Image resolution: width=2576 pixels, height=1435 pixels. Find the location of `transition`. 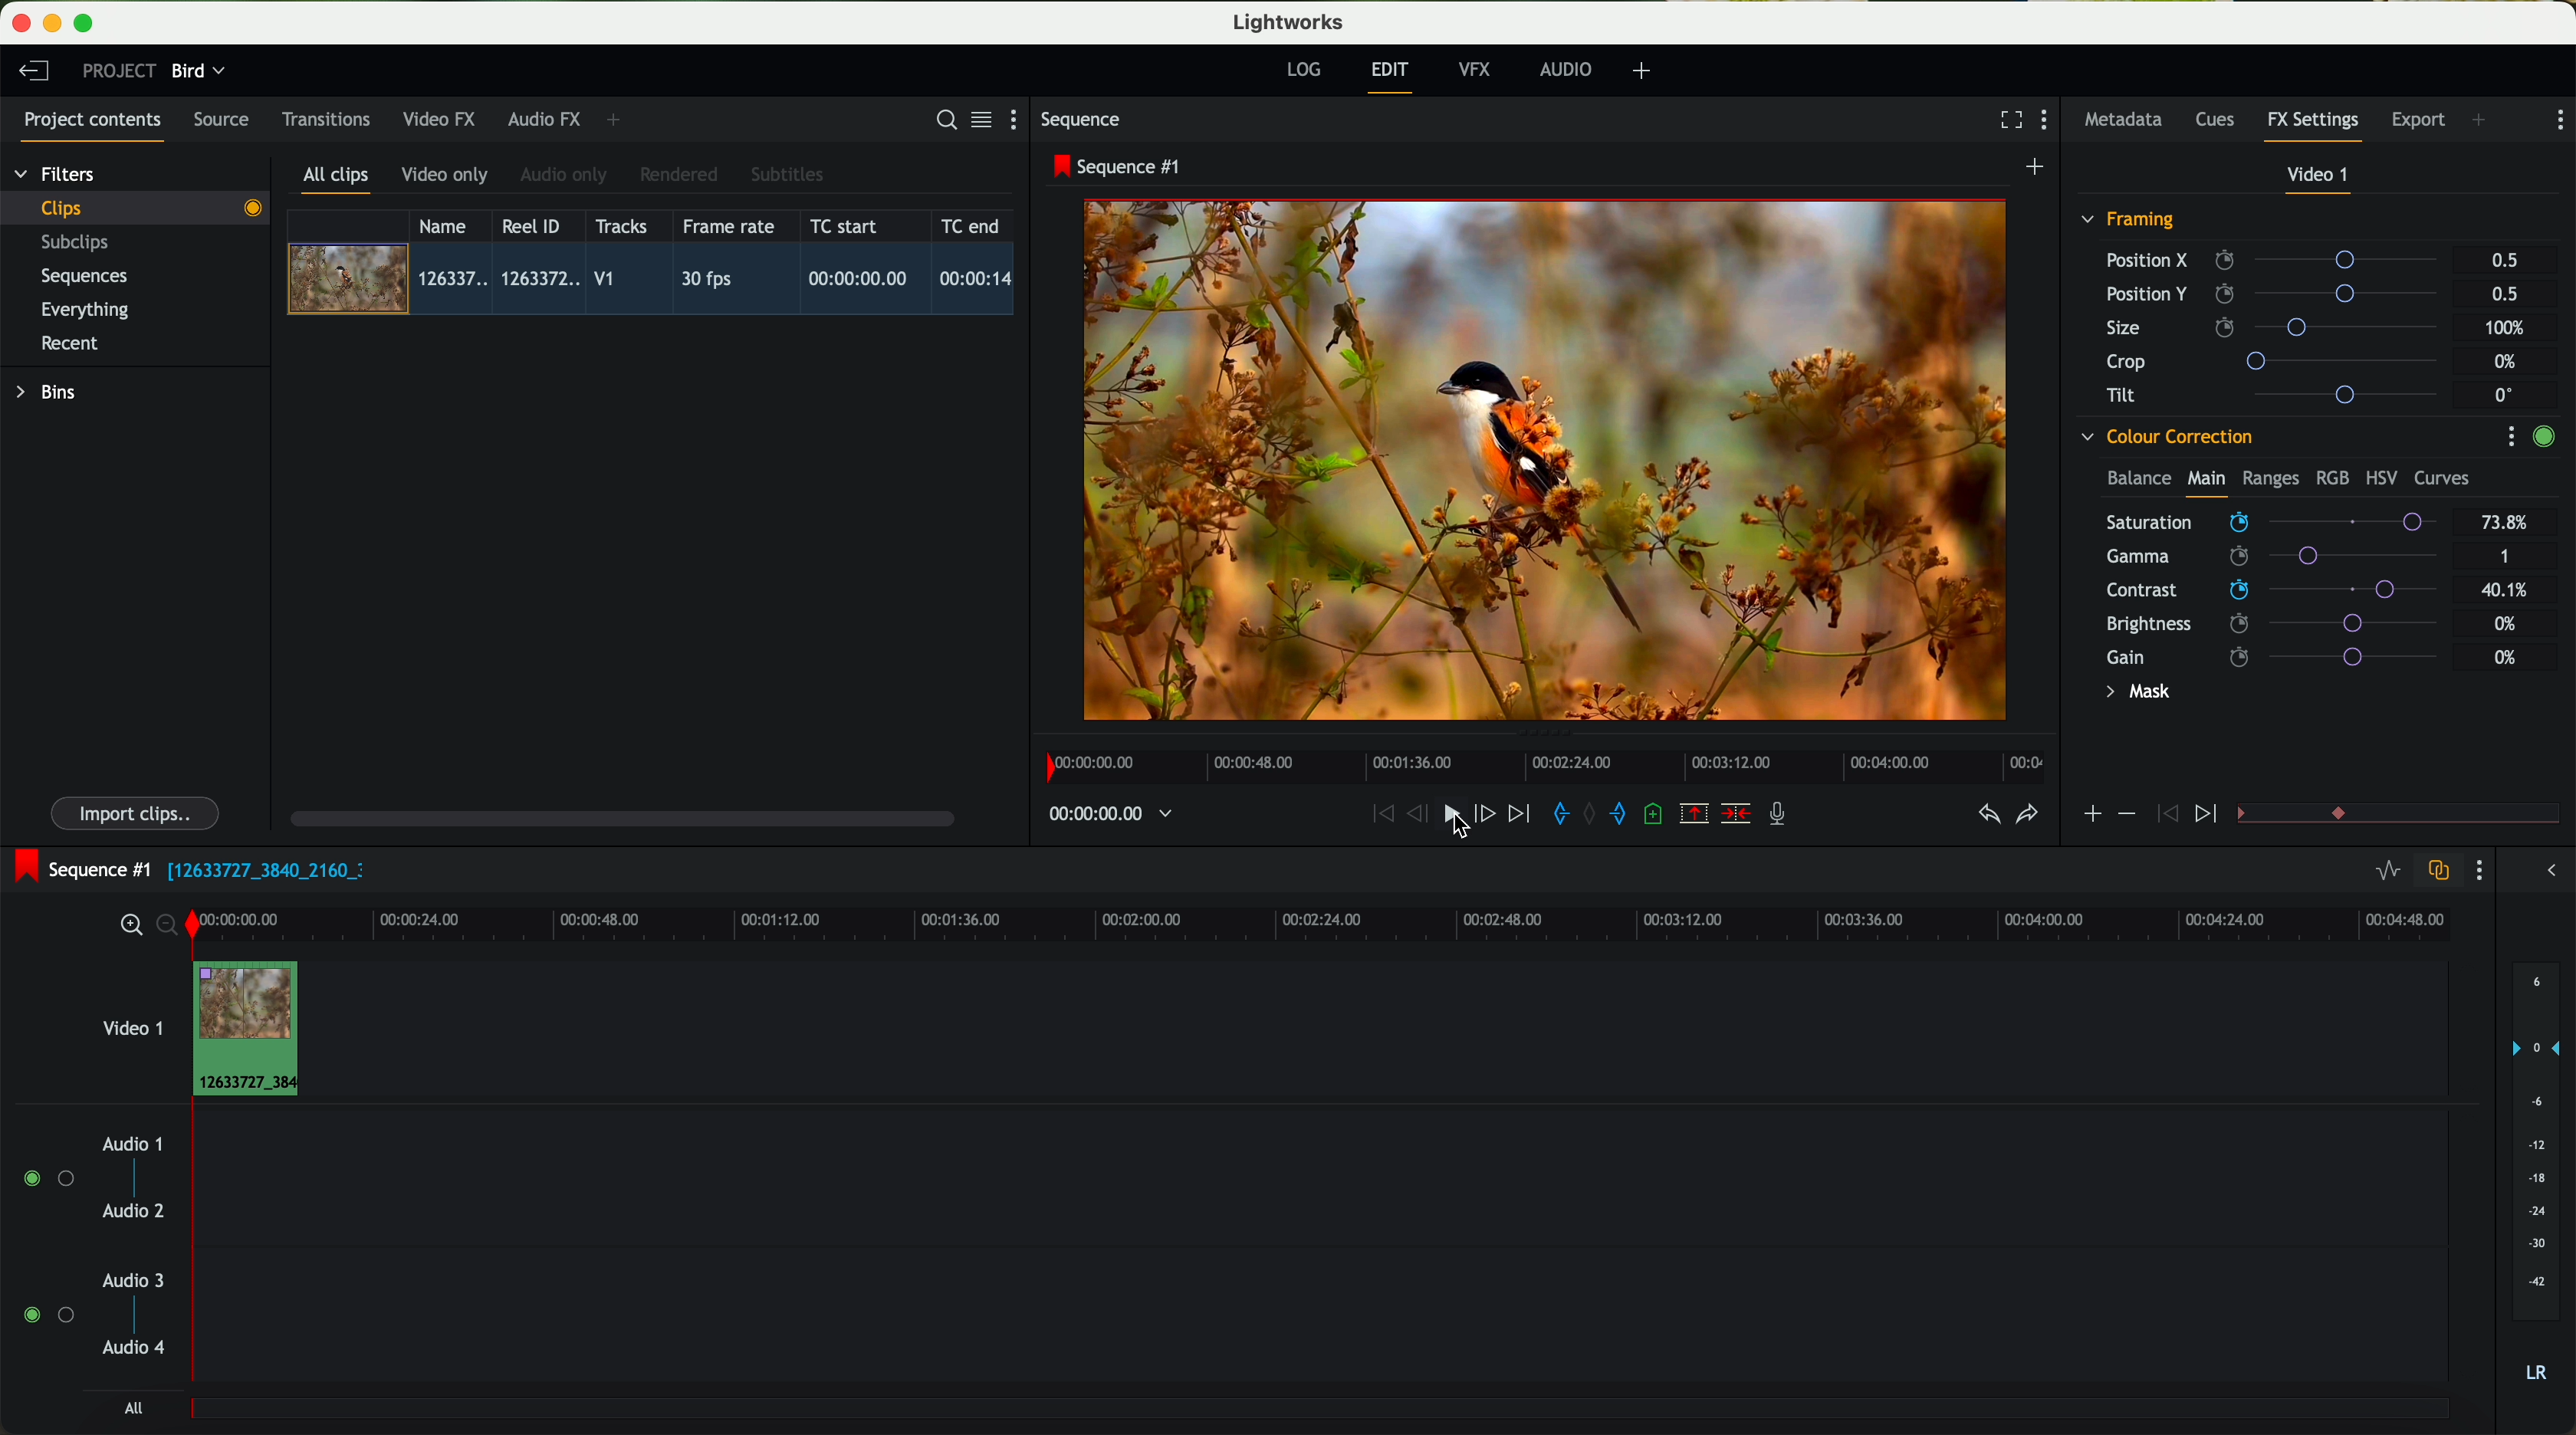

transition is located at coordinates (2428, 815).